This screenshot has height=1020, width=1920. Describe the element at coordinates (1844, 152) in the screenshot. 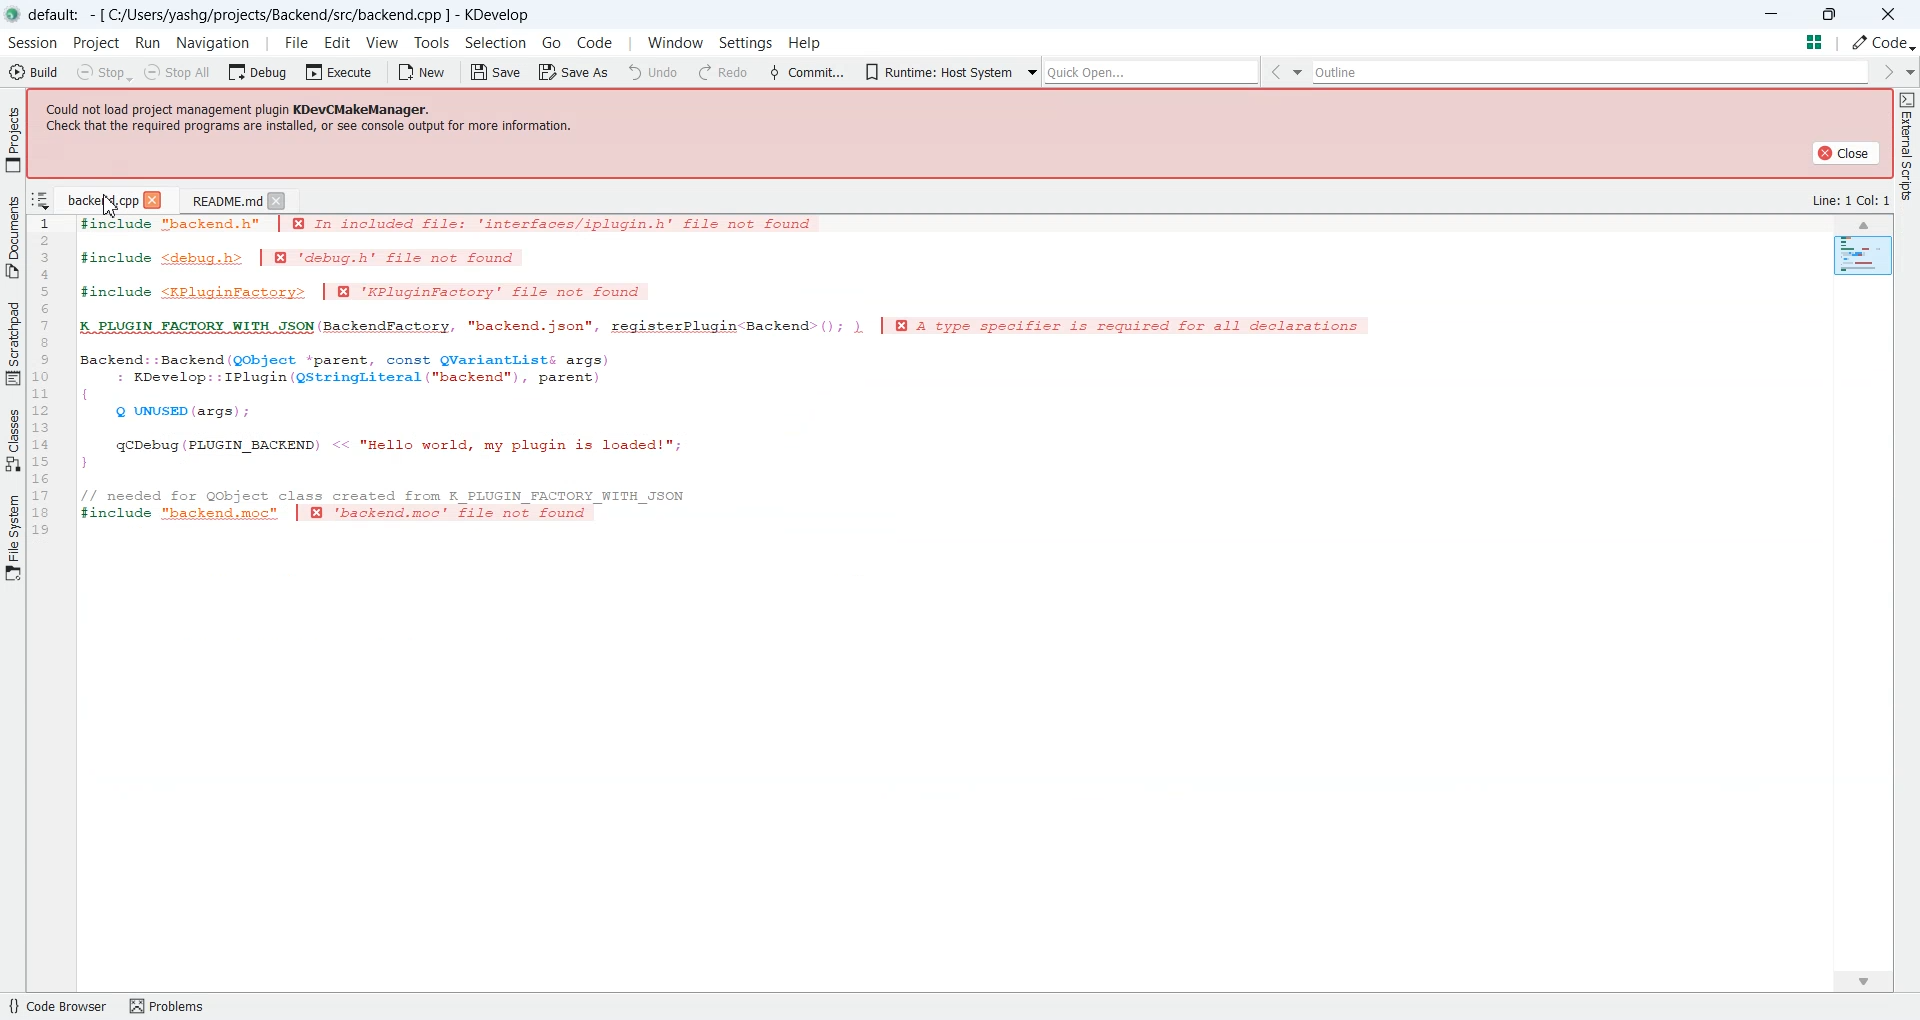

I see `Close` at that location.